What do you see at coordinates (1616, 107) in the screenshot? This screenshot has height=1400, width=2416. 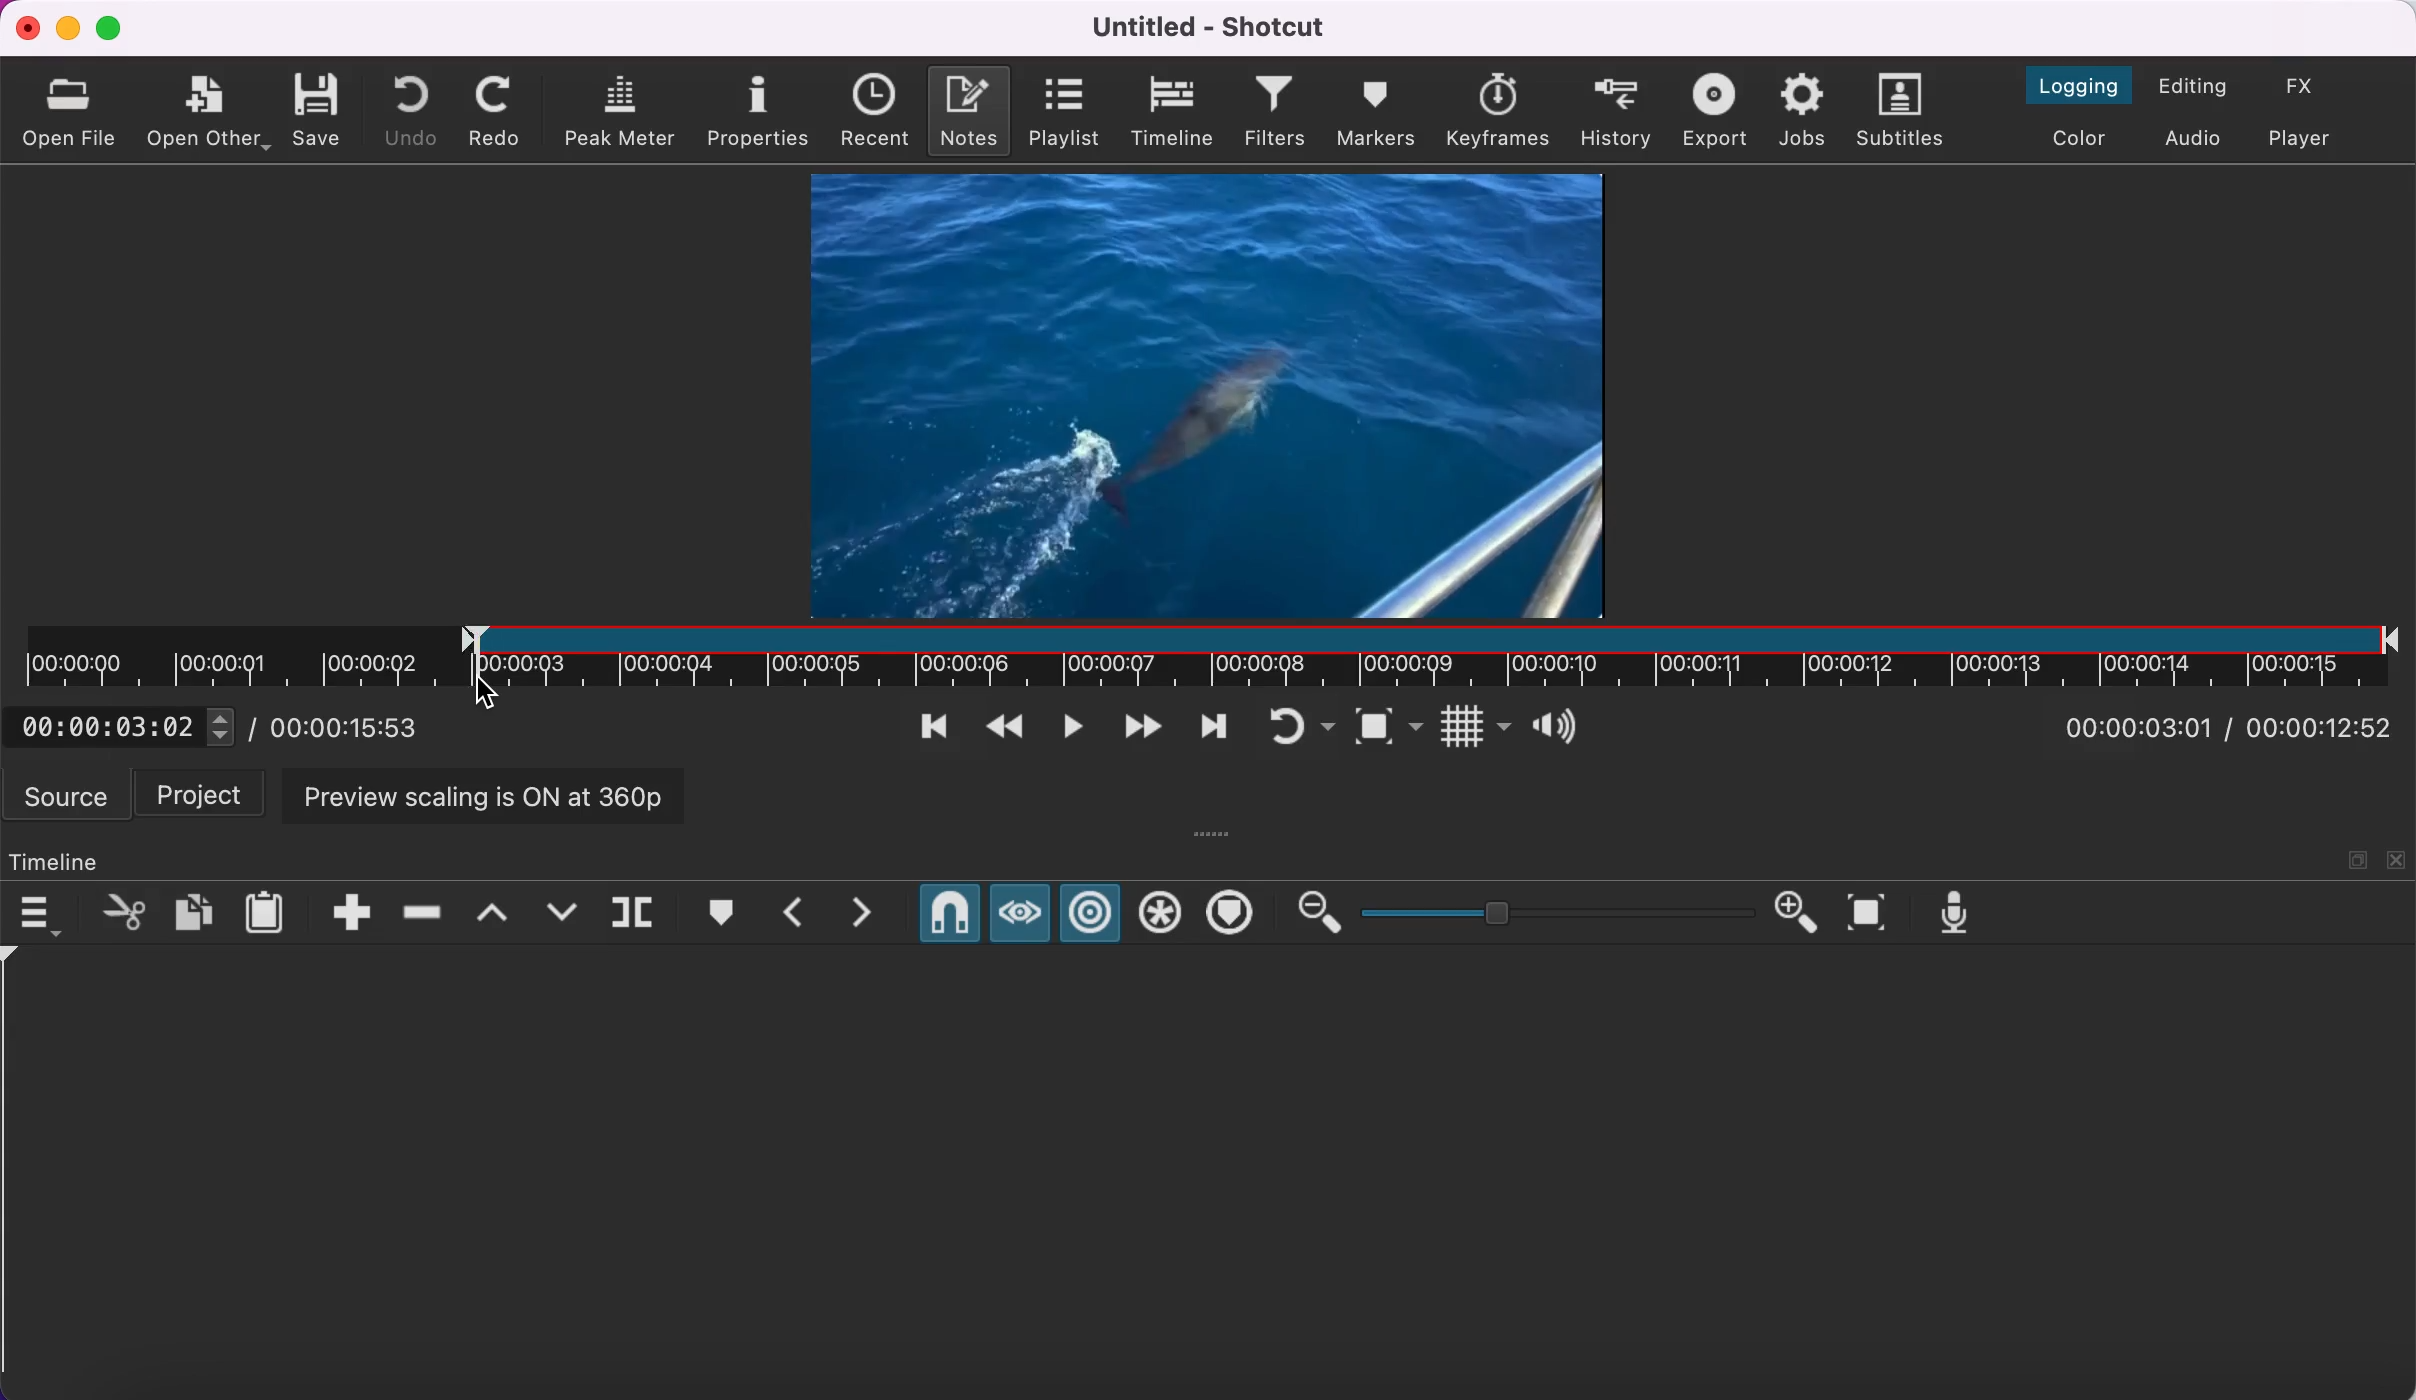 I see `history` at bounding box center [1616, 107].